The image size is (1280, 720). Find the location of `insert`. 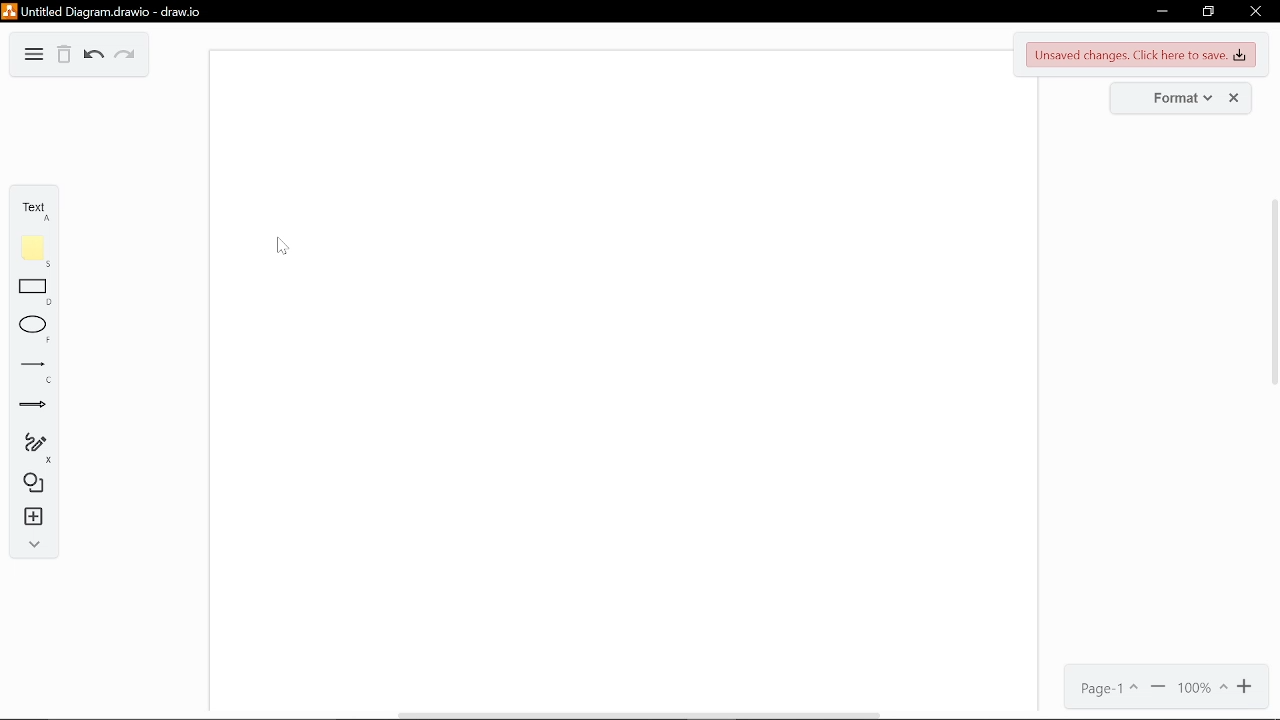

insert is located at coordinates (35, 521).